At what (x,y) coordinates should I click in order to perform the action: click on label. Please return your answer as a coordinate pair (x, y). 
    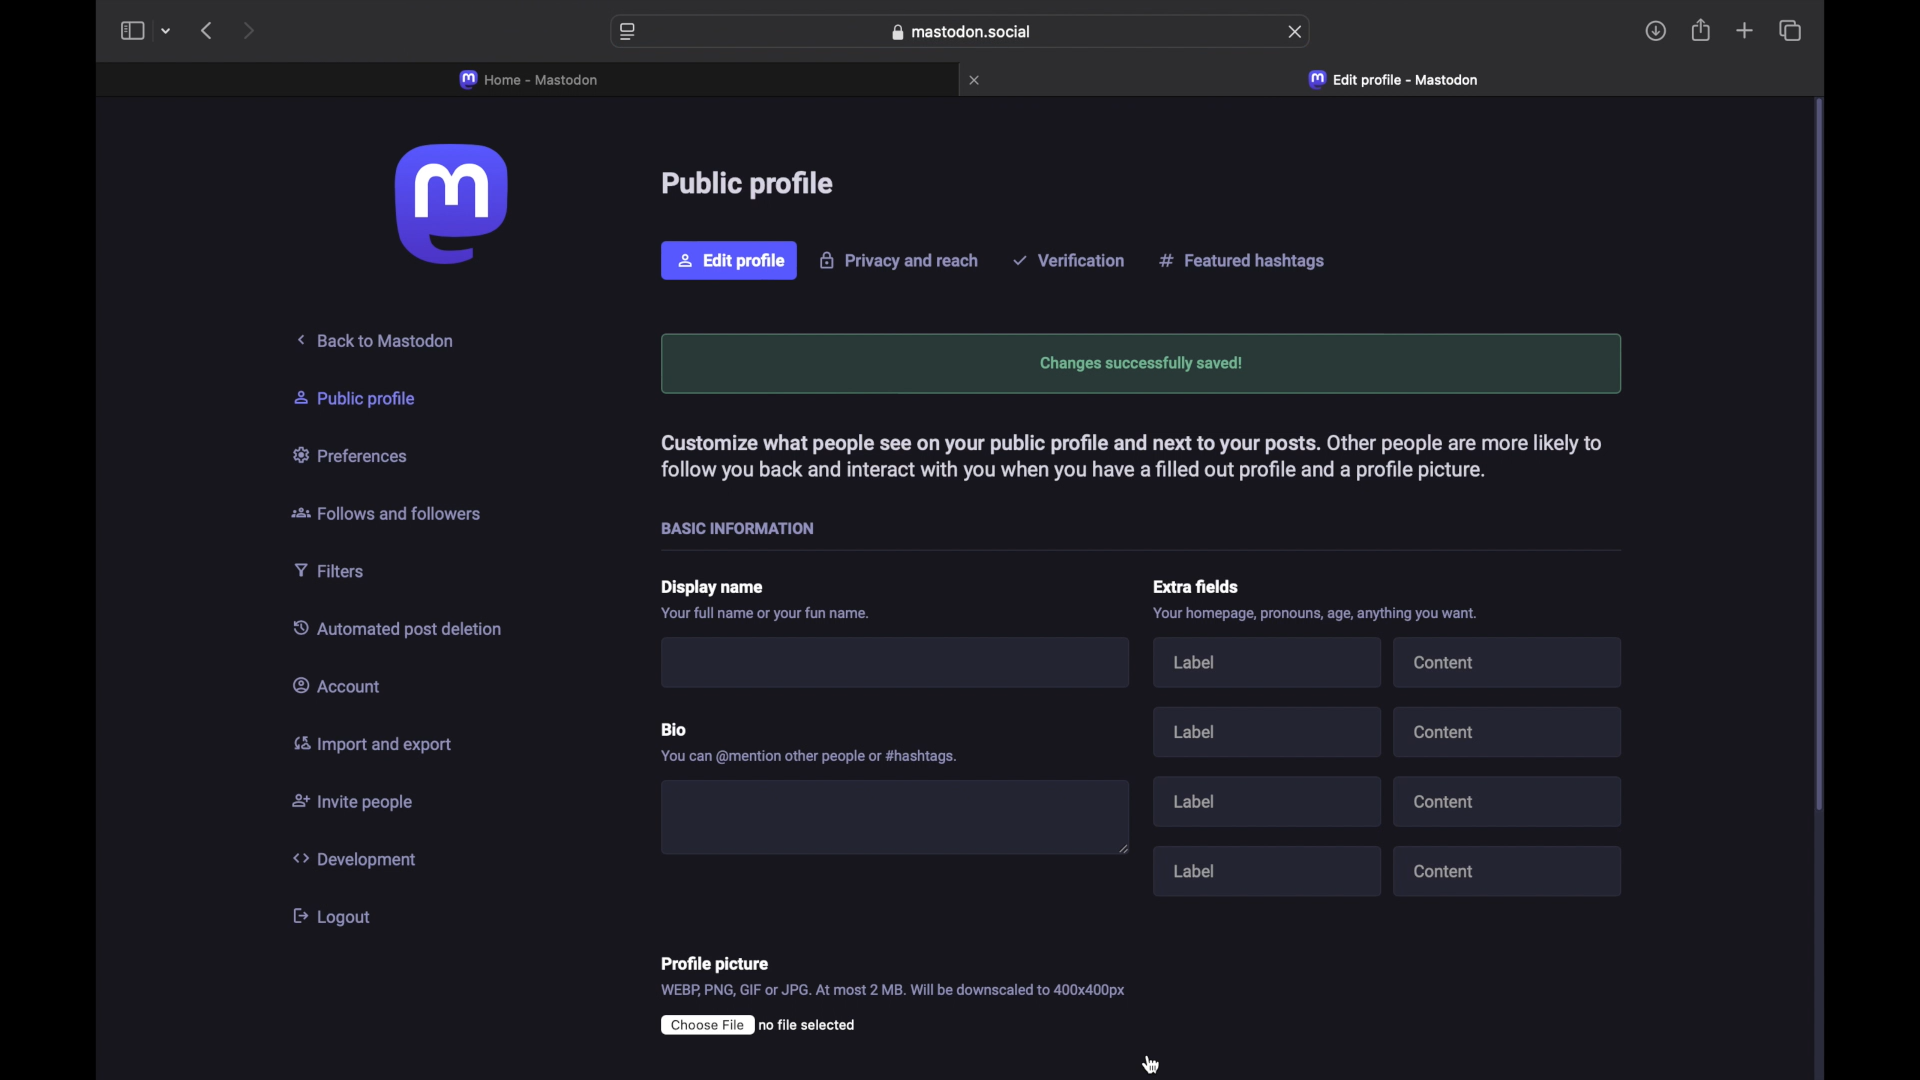
    Looking at the image, I should click on (1267, 799).